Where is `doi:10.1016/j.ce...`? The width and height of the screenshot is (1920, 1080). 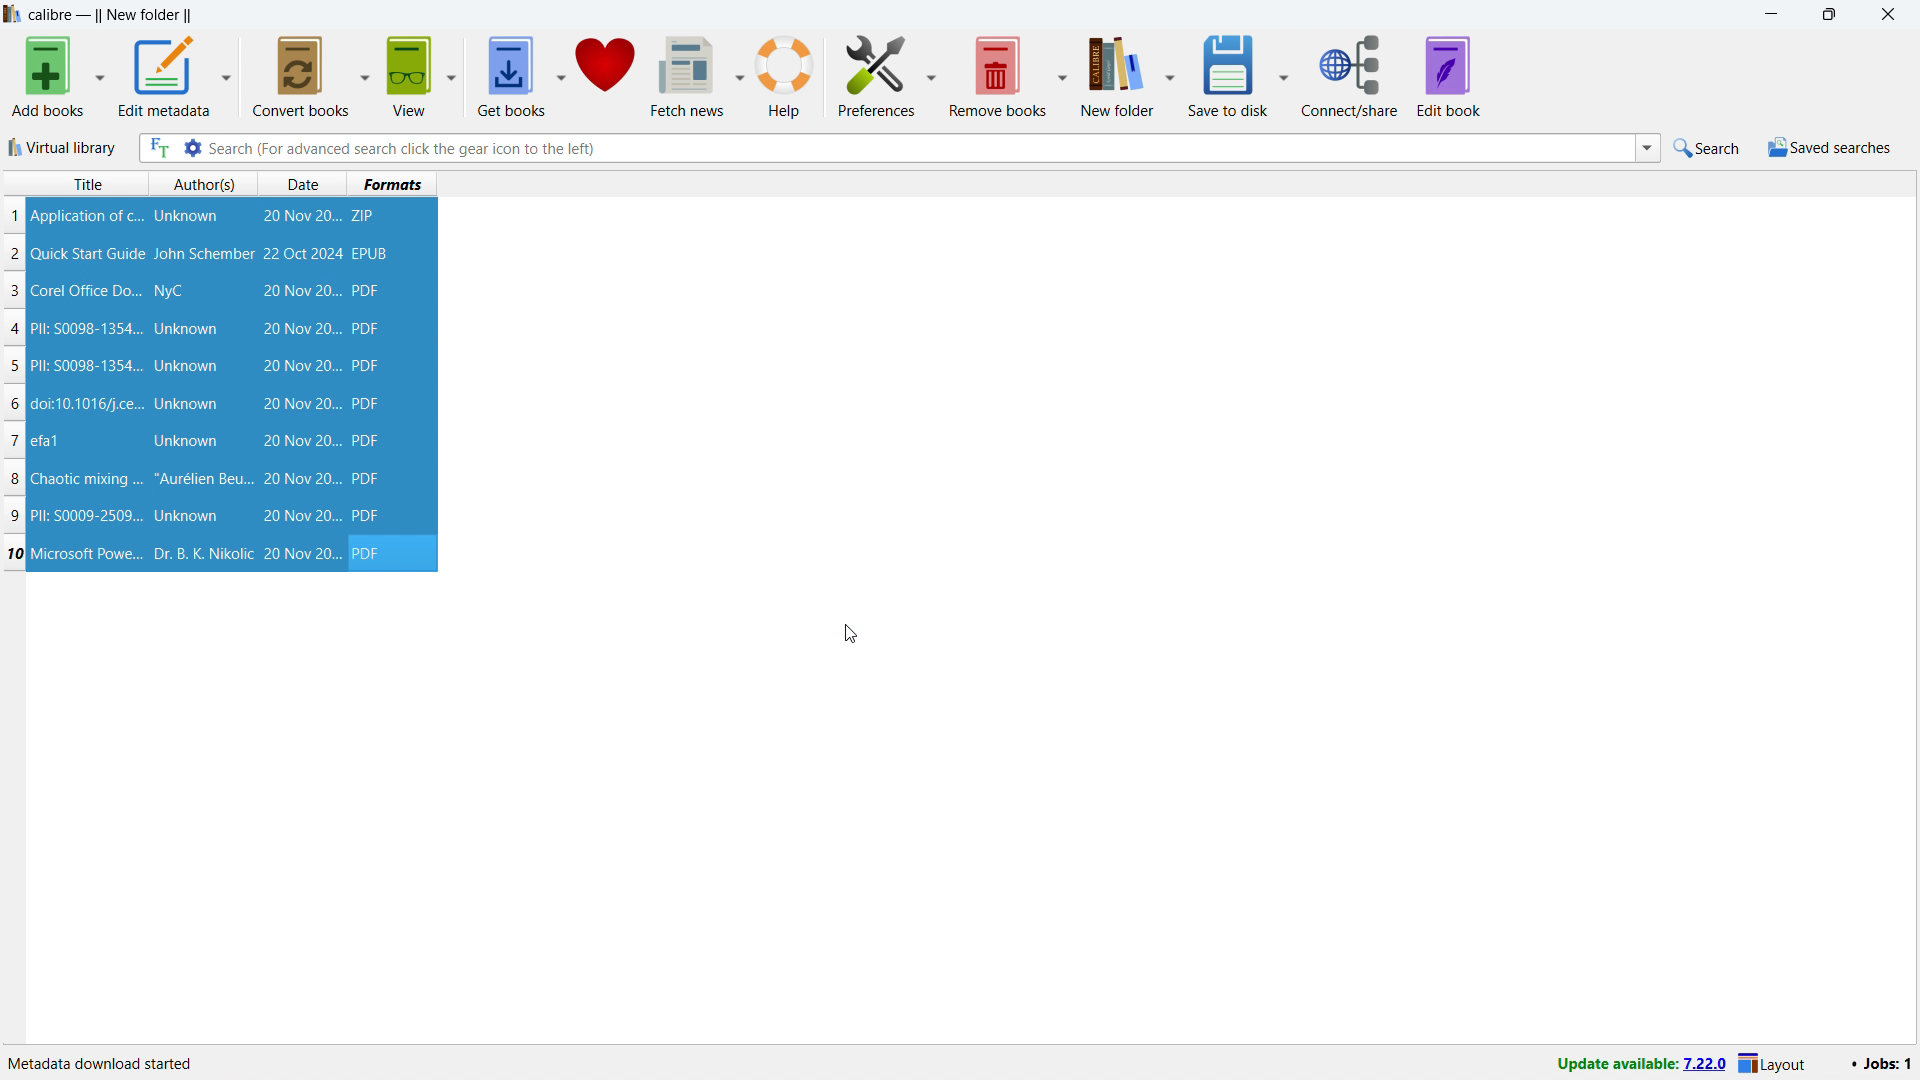
doi:10.1016/j.ce... is located at coordinates (90, 403).